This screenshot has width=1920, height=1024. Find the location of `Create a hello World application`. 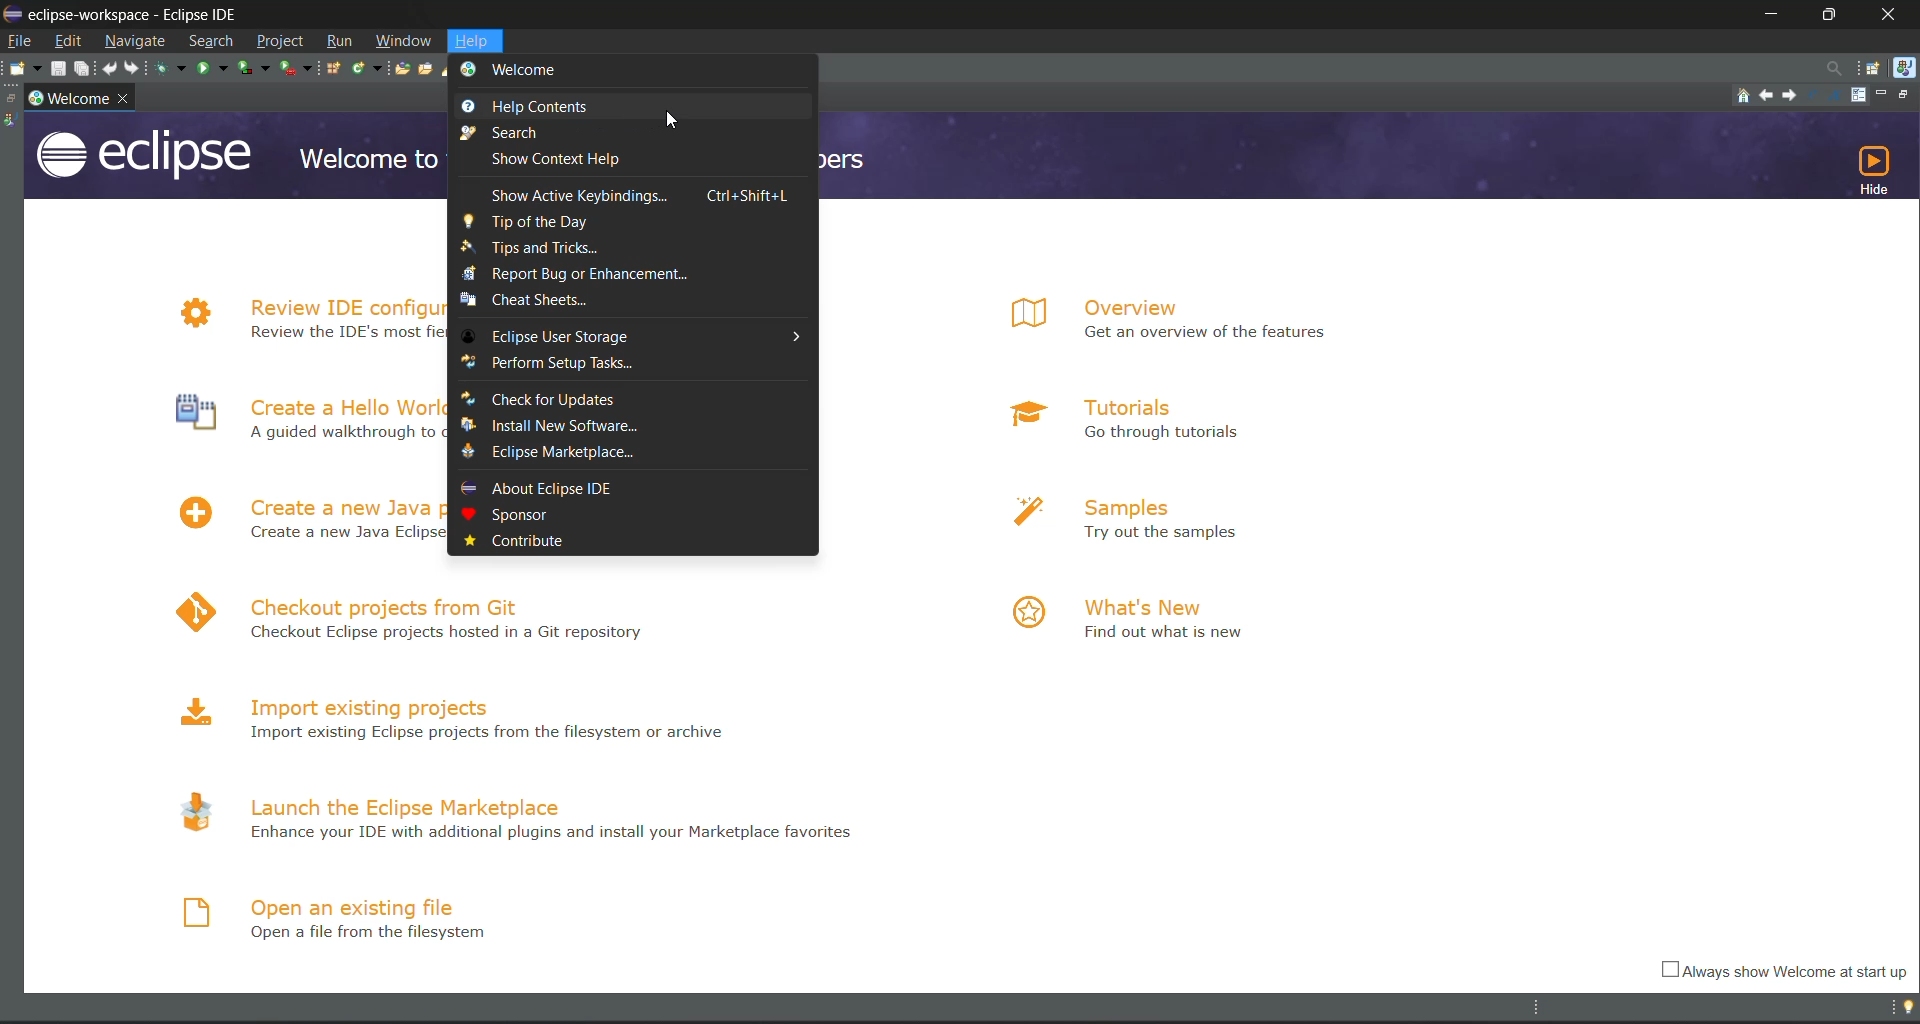

Create a hello World application is located at coordinates (345, 404).